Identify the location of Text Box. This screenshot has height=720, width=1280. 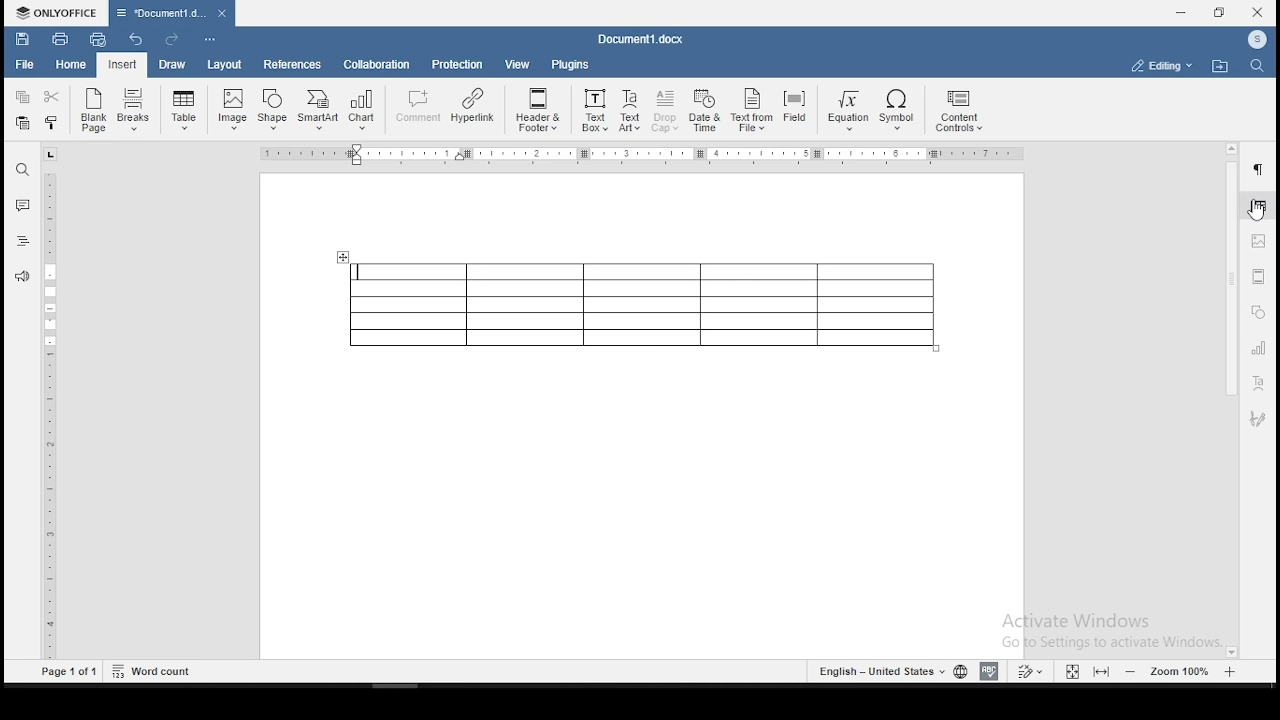
(593, 111).